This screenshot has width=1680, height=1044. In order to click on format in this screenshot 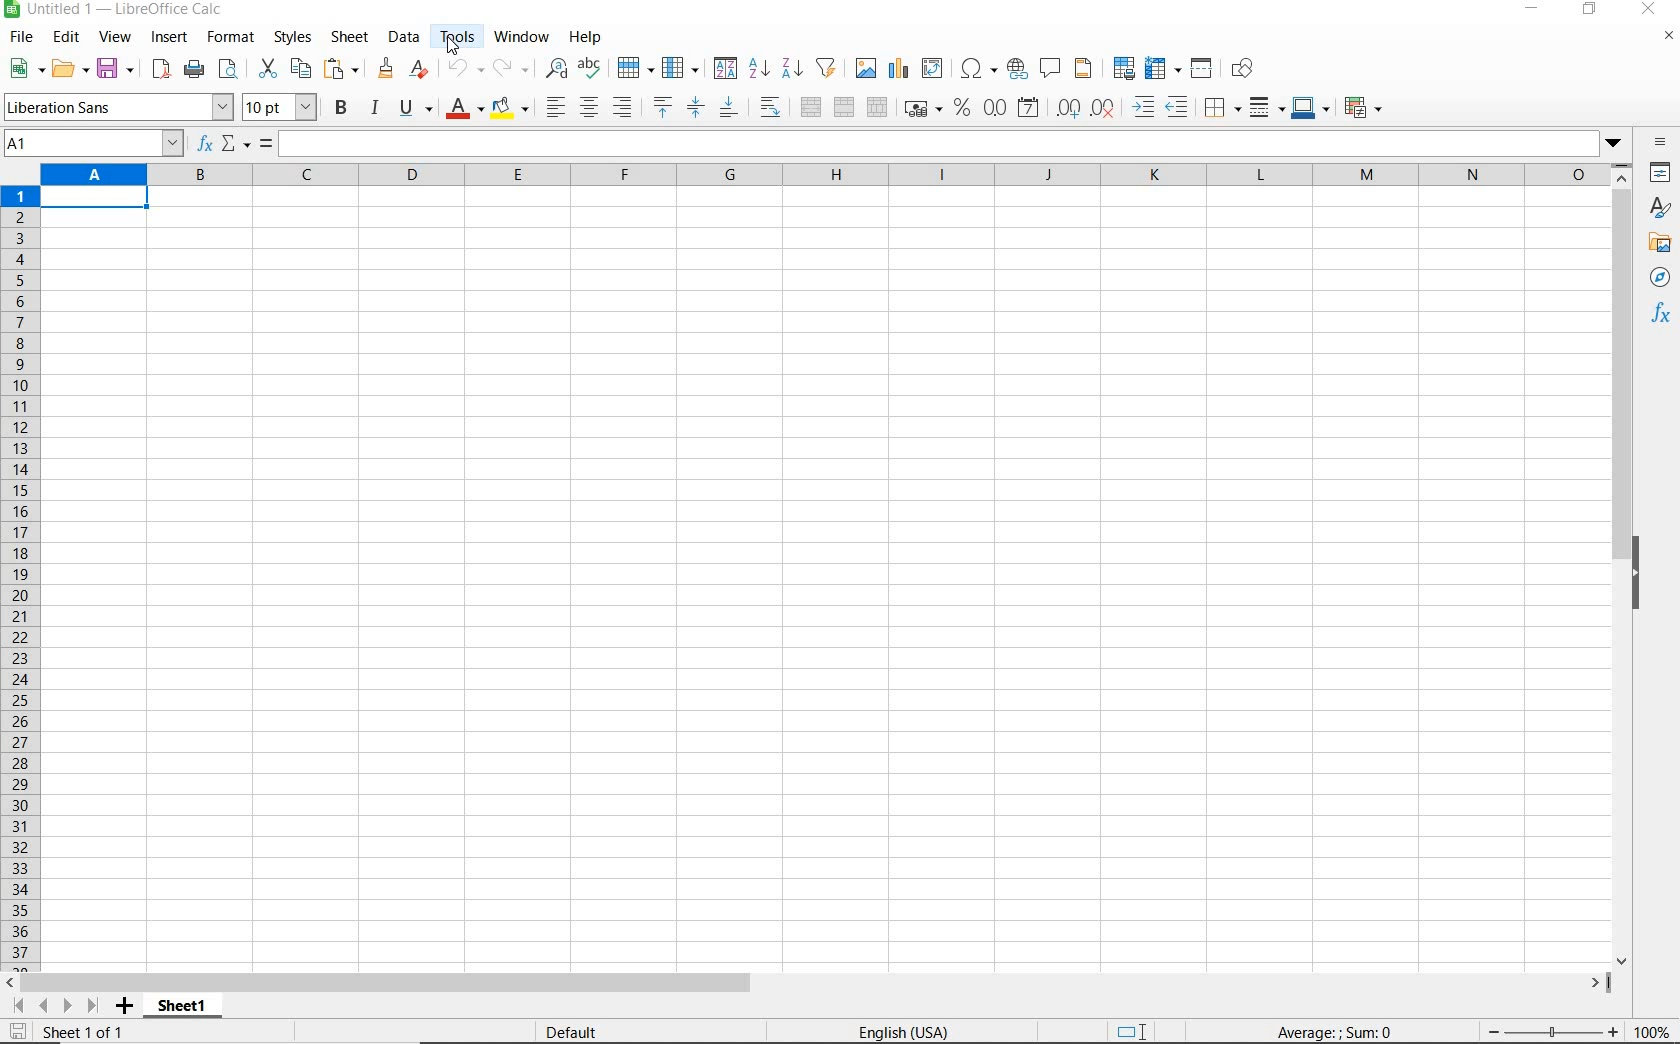, I will do `click(231, 39)`.